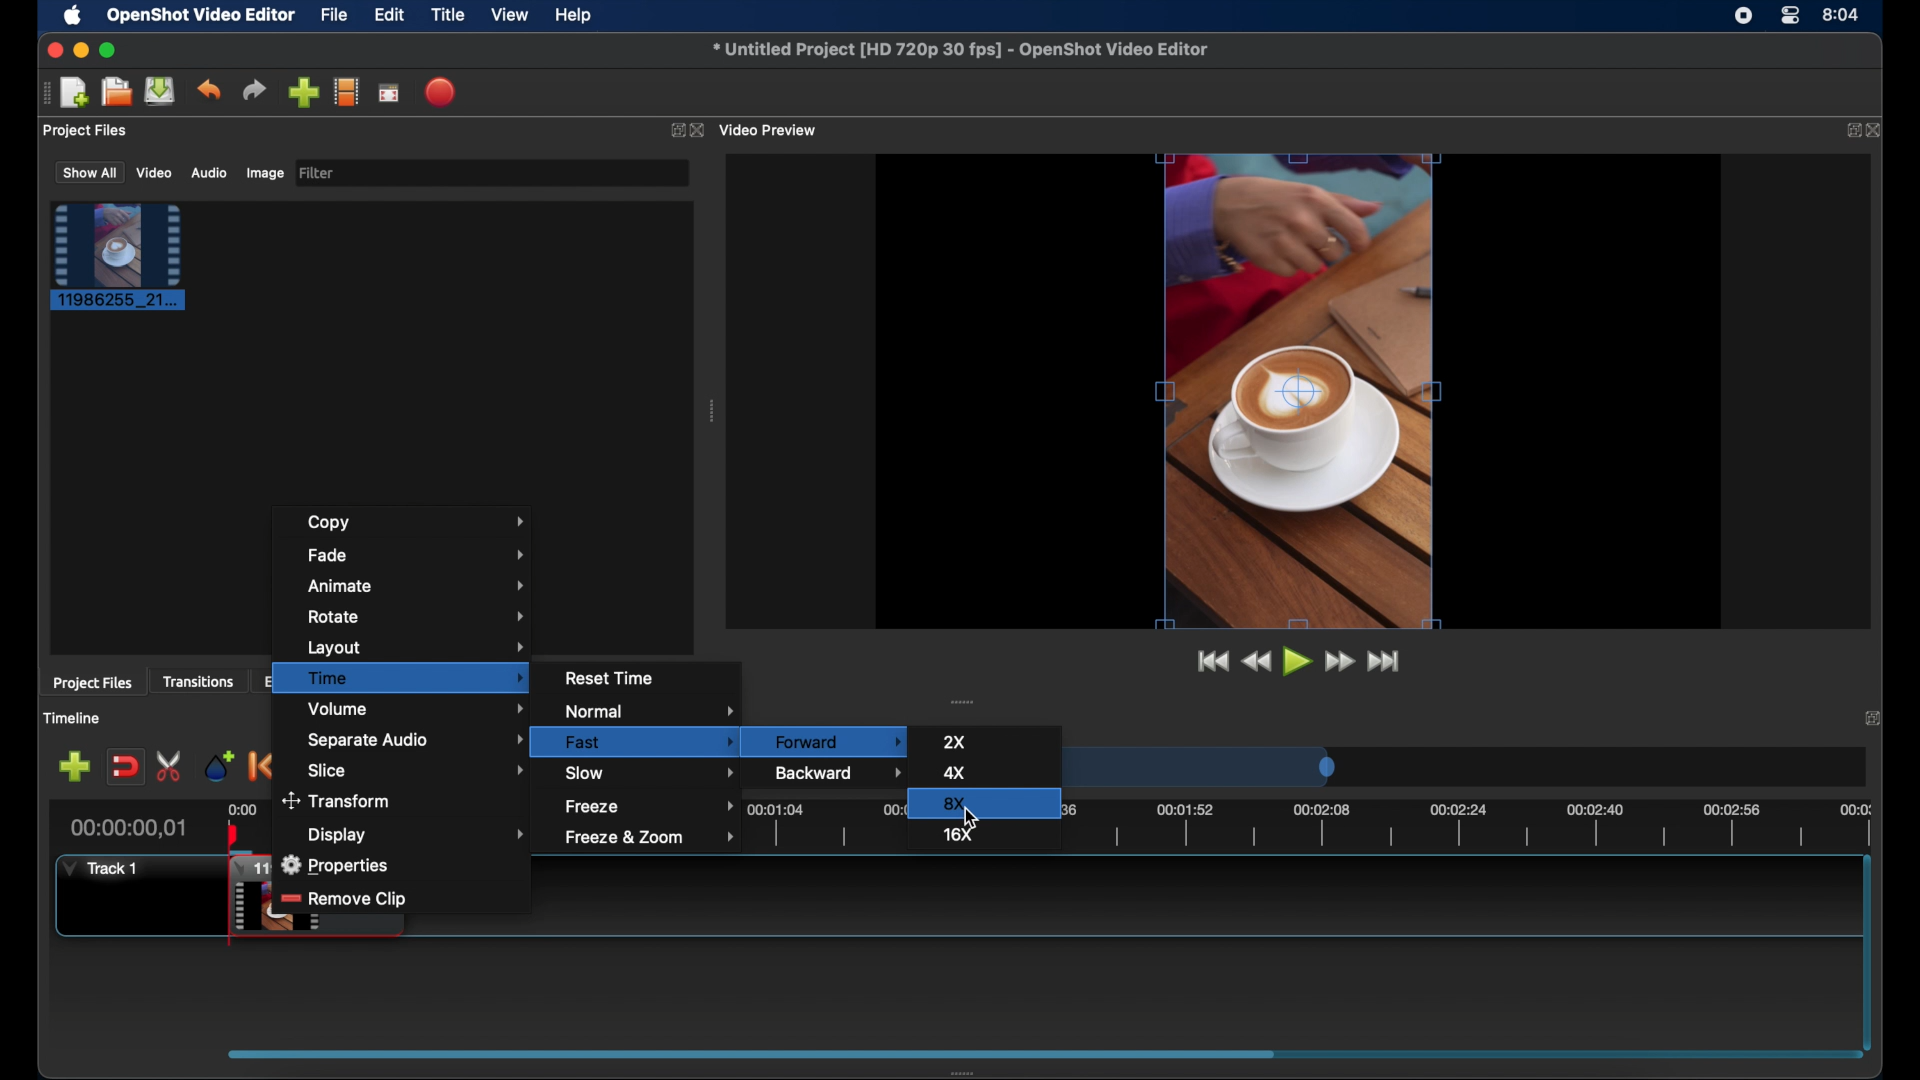 This screenshot has height=1080, width=1920. I want to click on play , so click(1295, 661).